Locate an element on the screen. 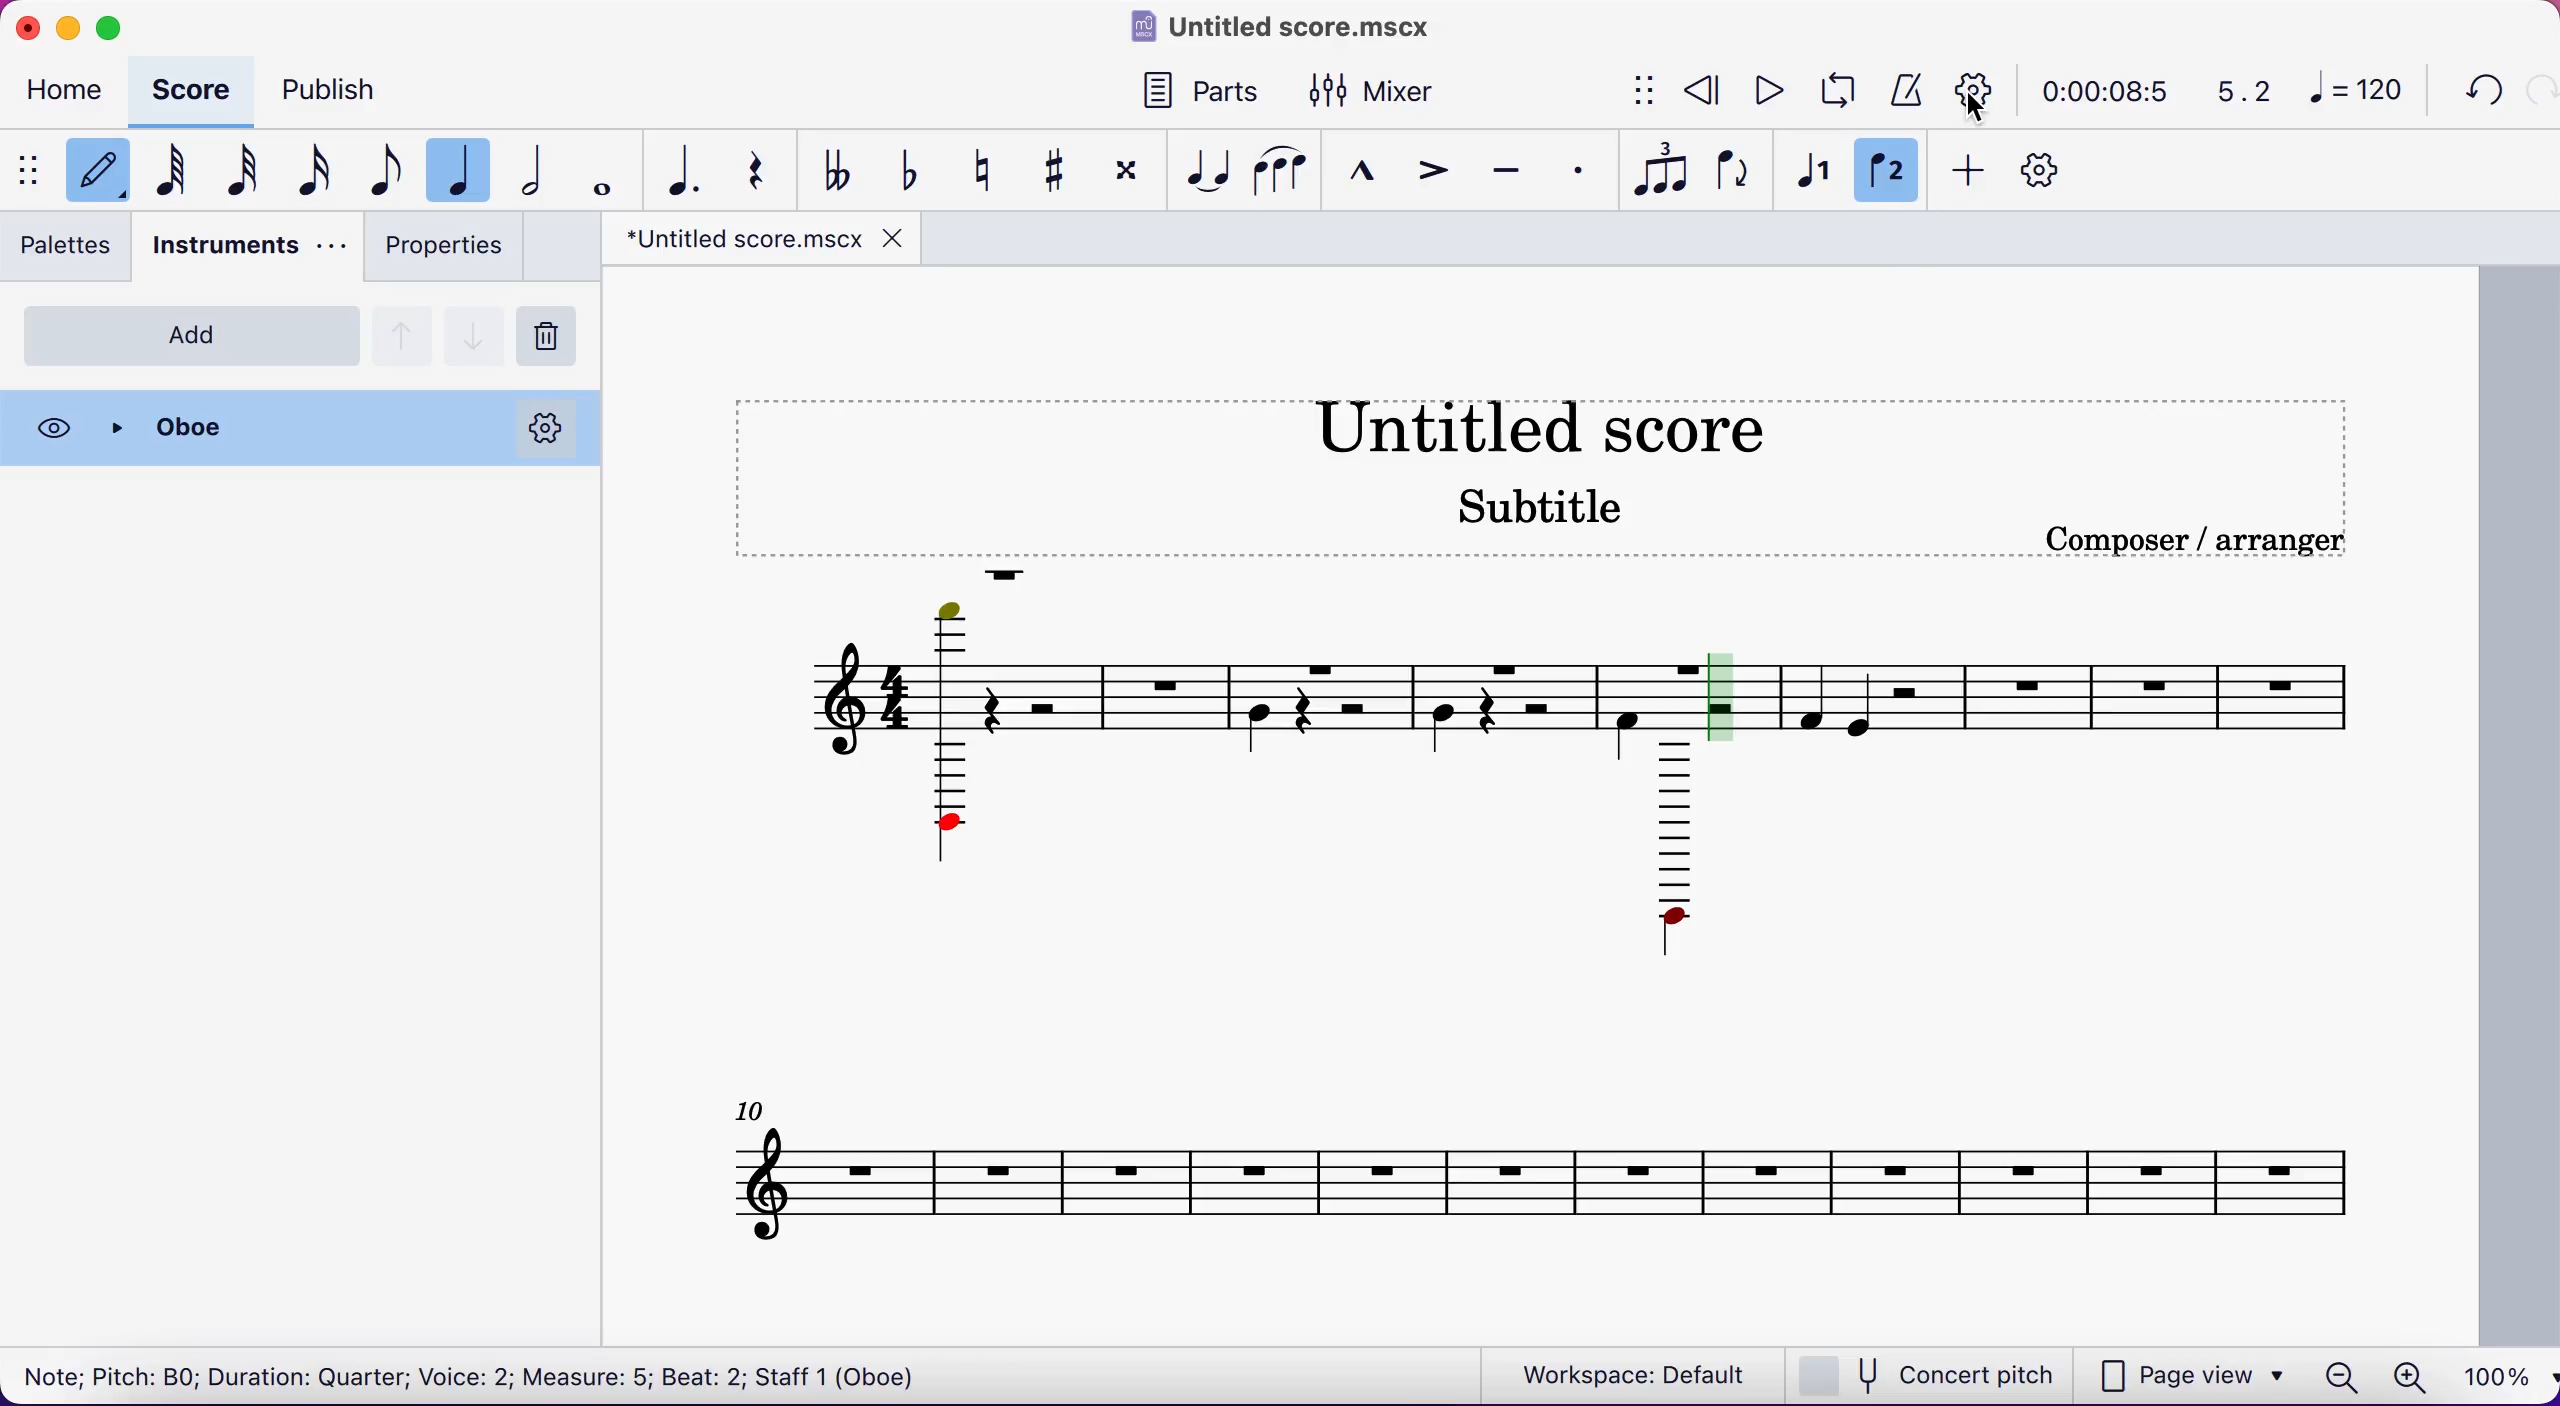  toggle flat is located at coordinates (910, 169).